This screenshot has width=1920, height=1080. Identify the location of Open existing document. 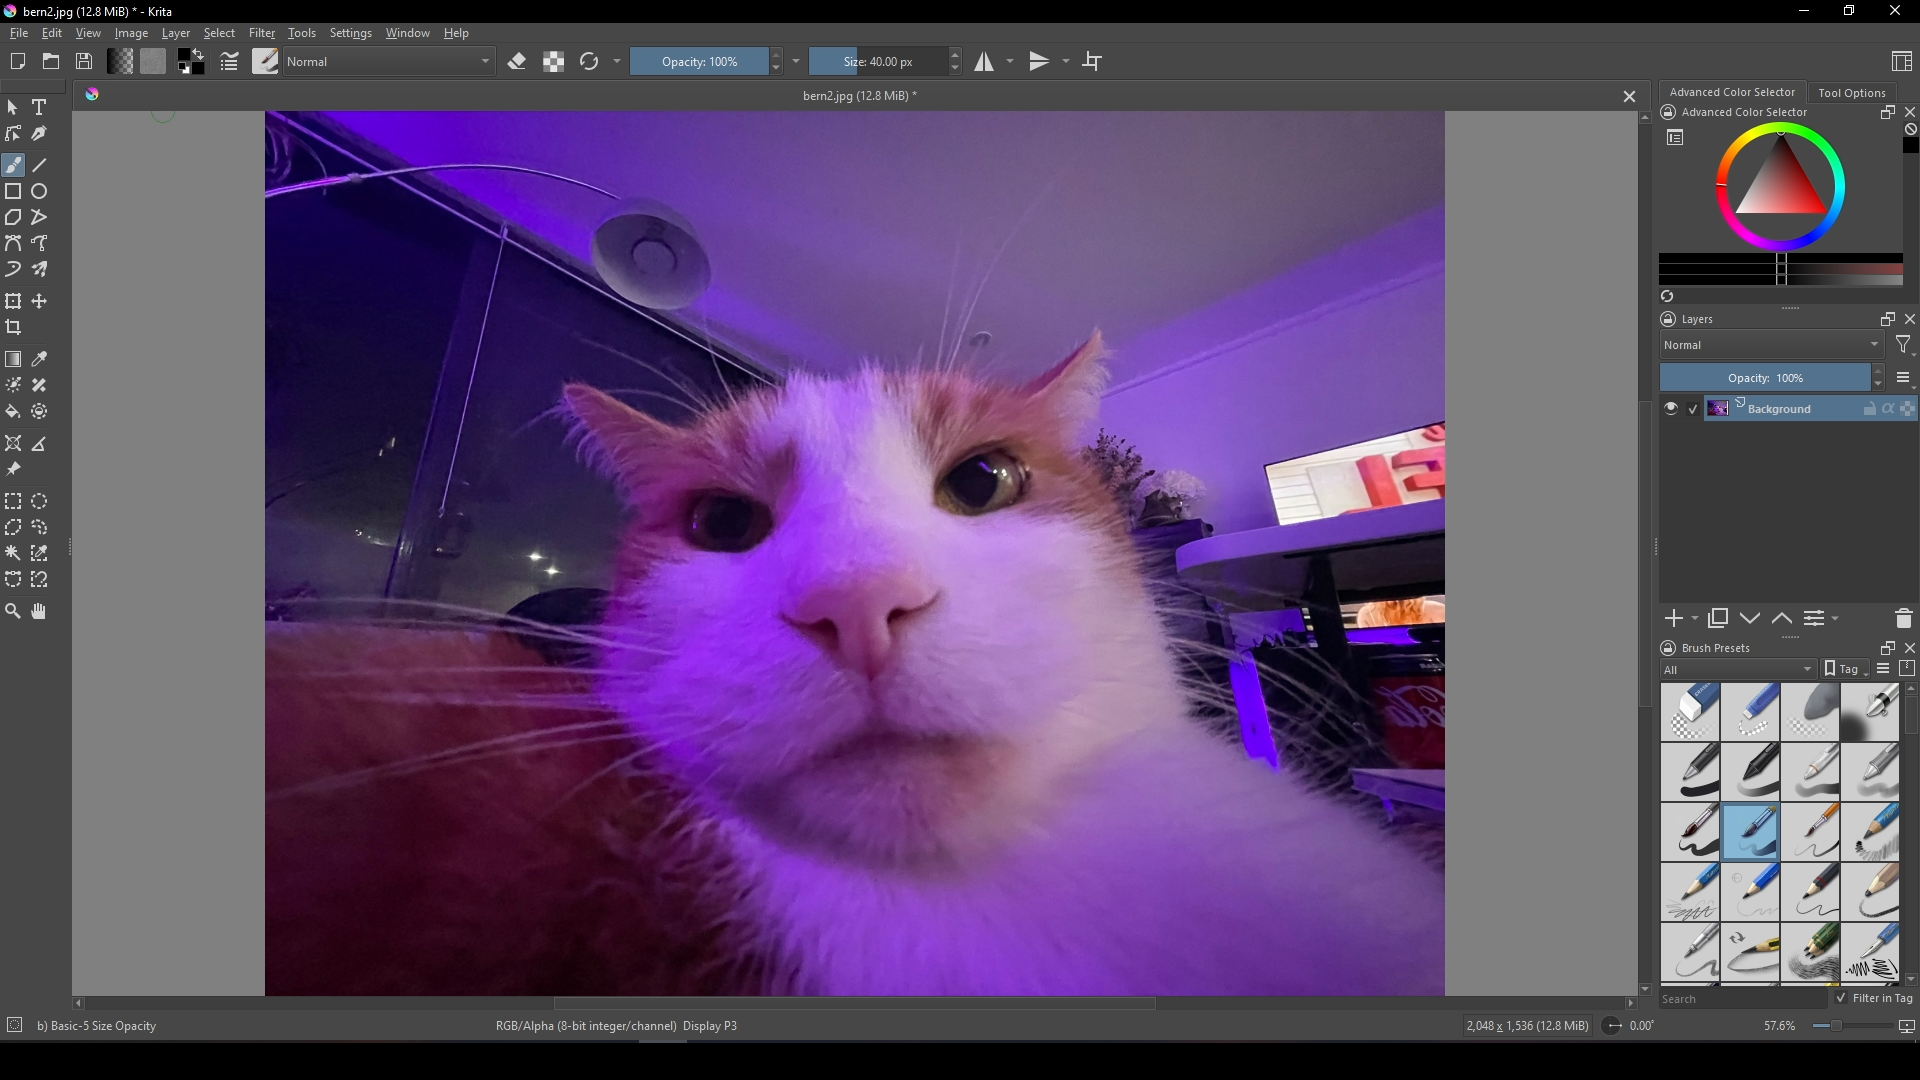
(51, 60).